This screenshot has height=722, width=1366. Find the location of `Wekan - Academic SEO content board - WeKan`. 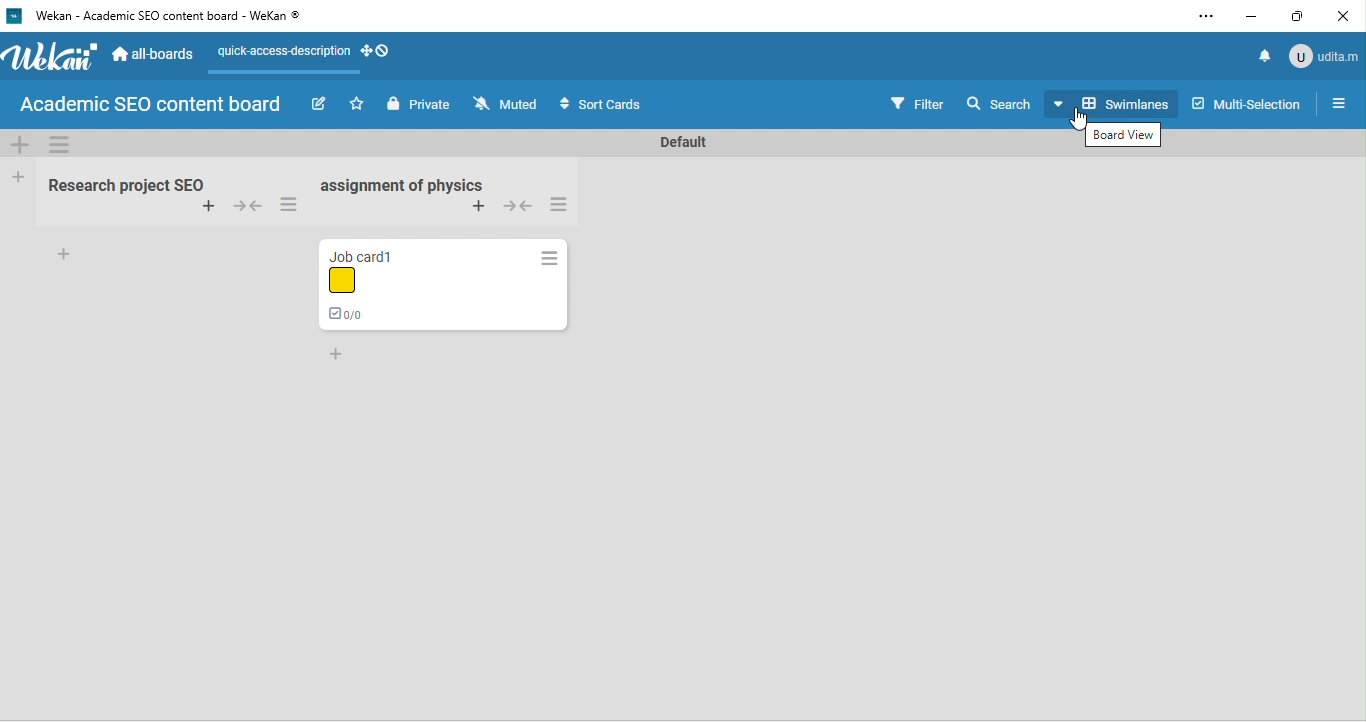

Wekan - Academic SEO content board - WeKan is located at coordinates (160, 17).